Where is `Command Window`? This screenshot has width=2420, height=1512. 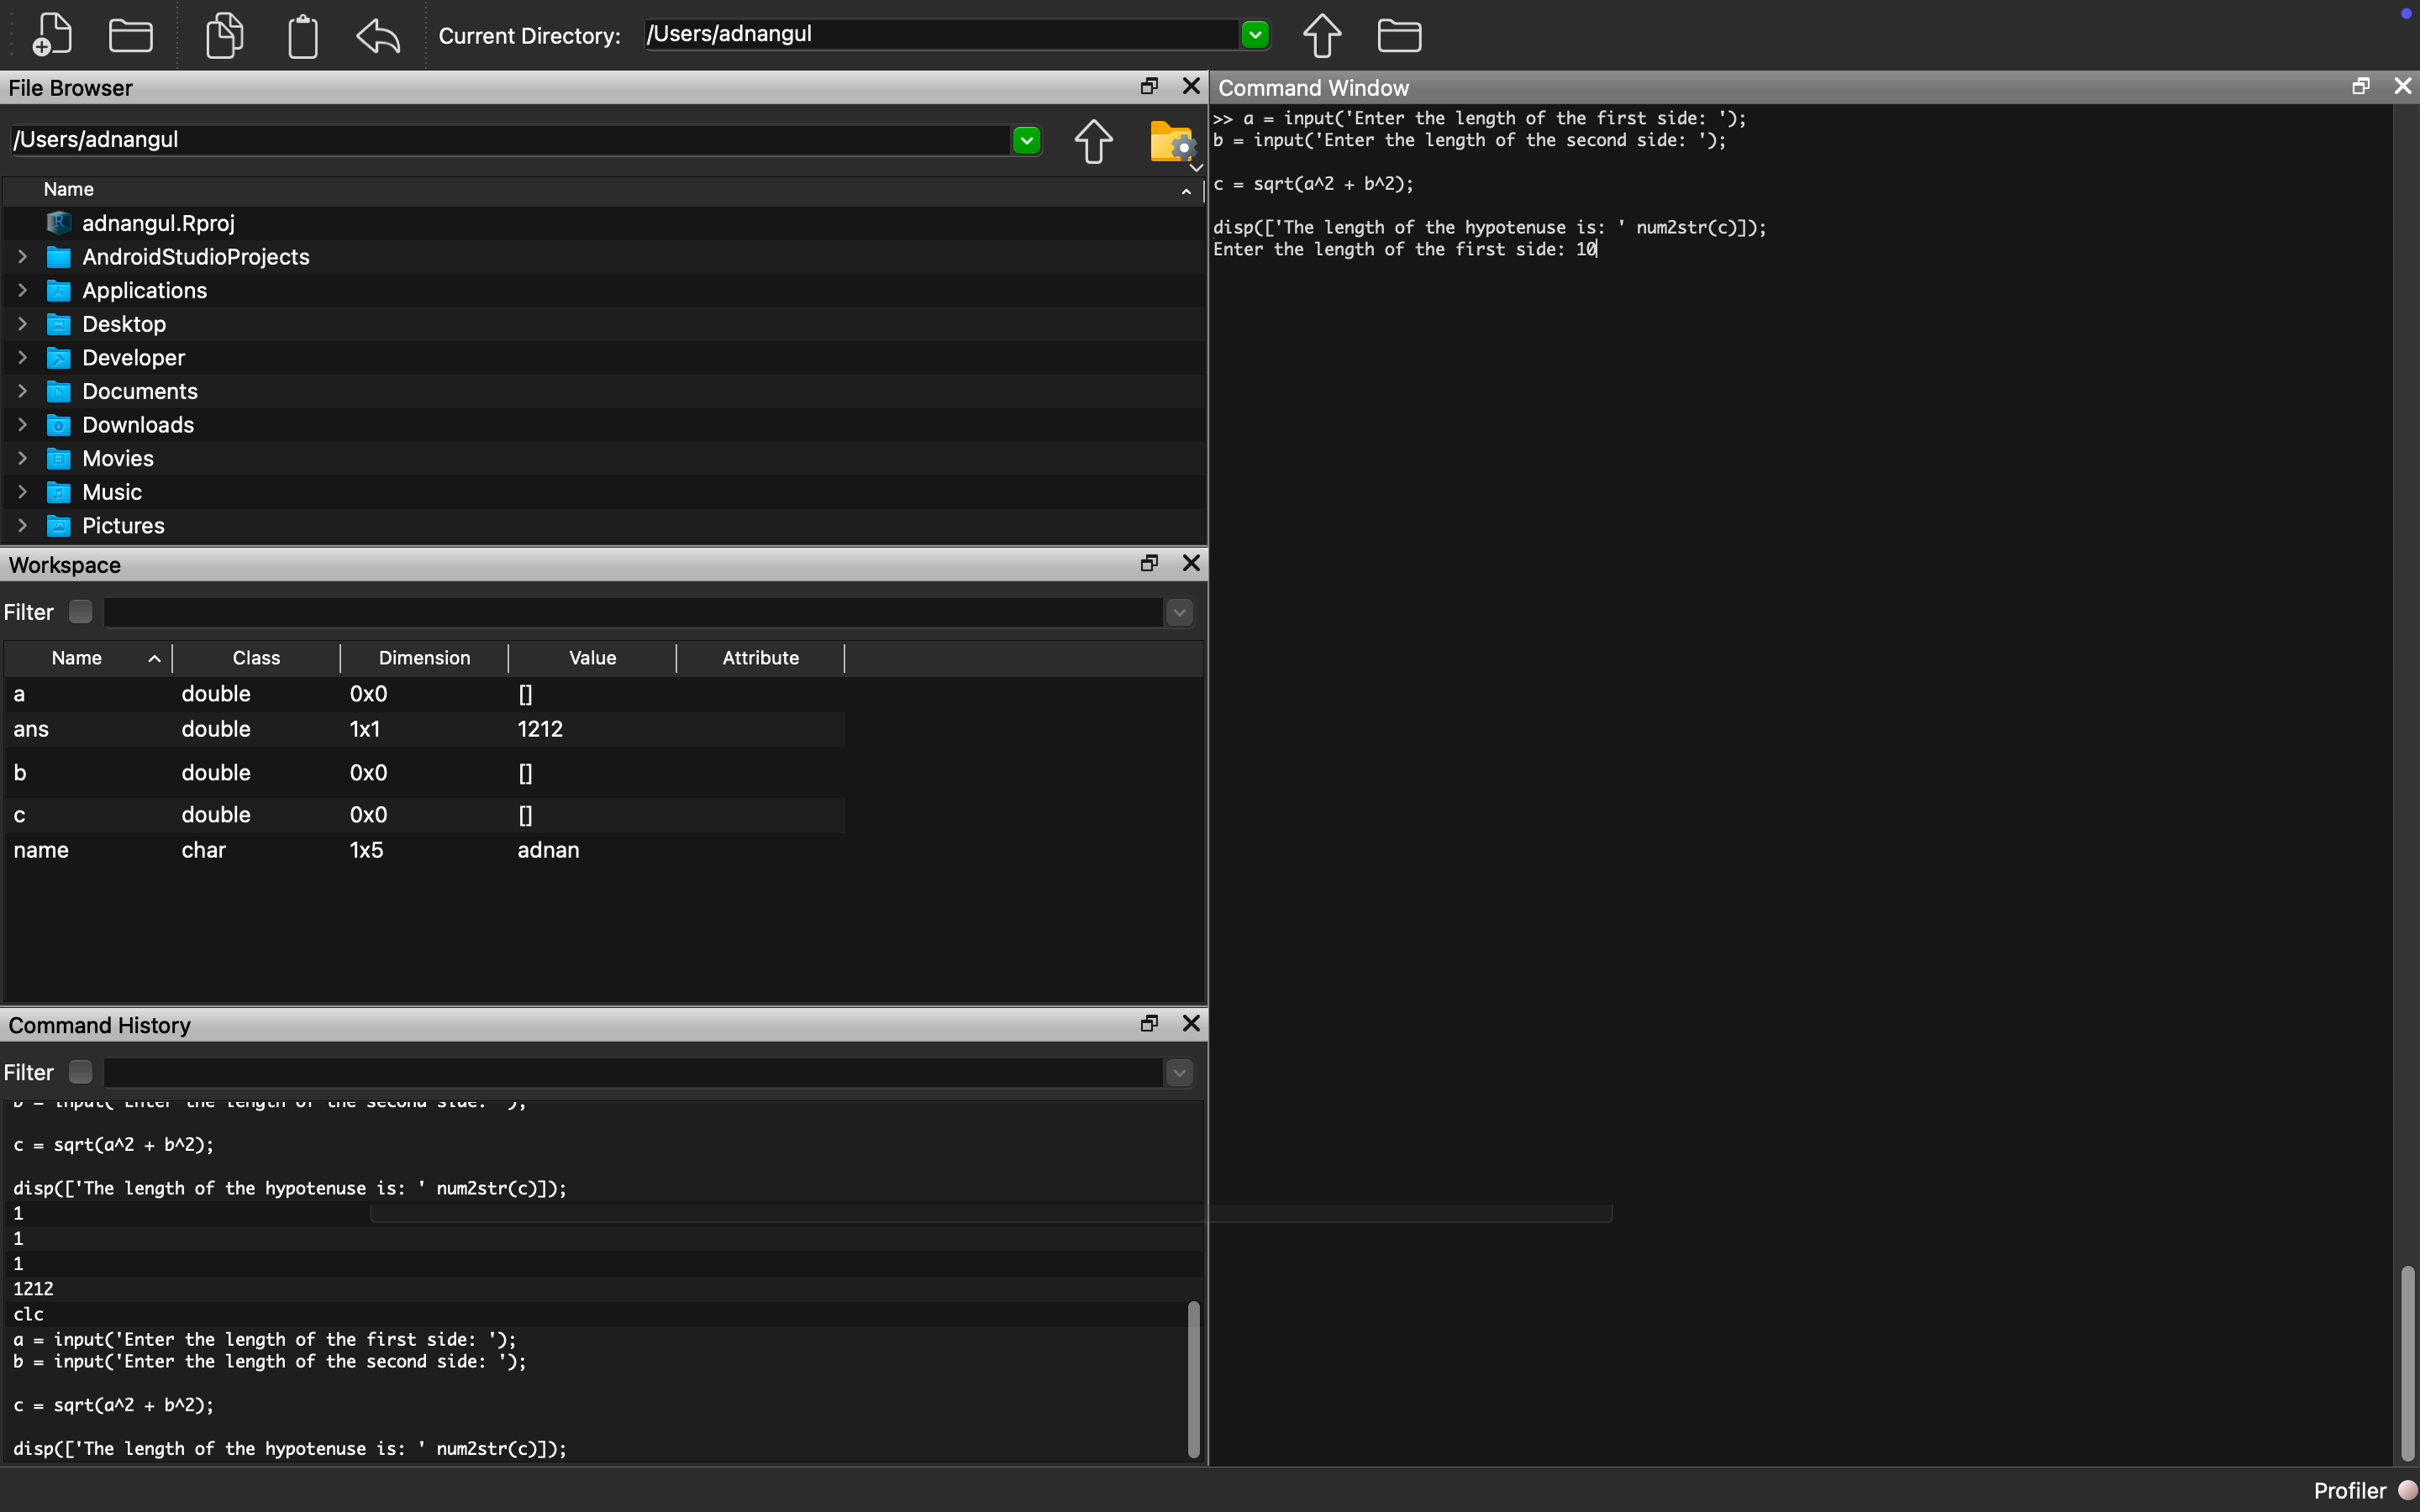
Command Window is located at coordinates (1317, 85).